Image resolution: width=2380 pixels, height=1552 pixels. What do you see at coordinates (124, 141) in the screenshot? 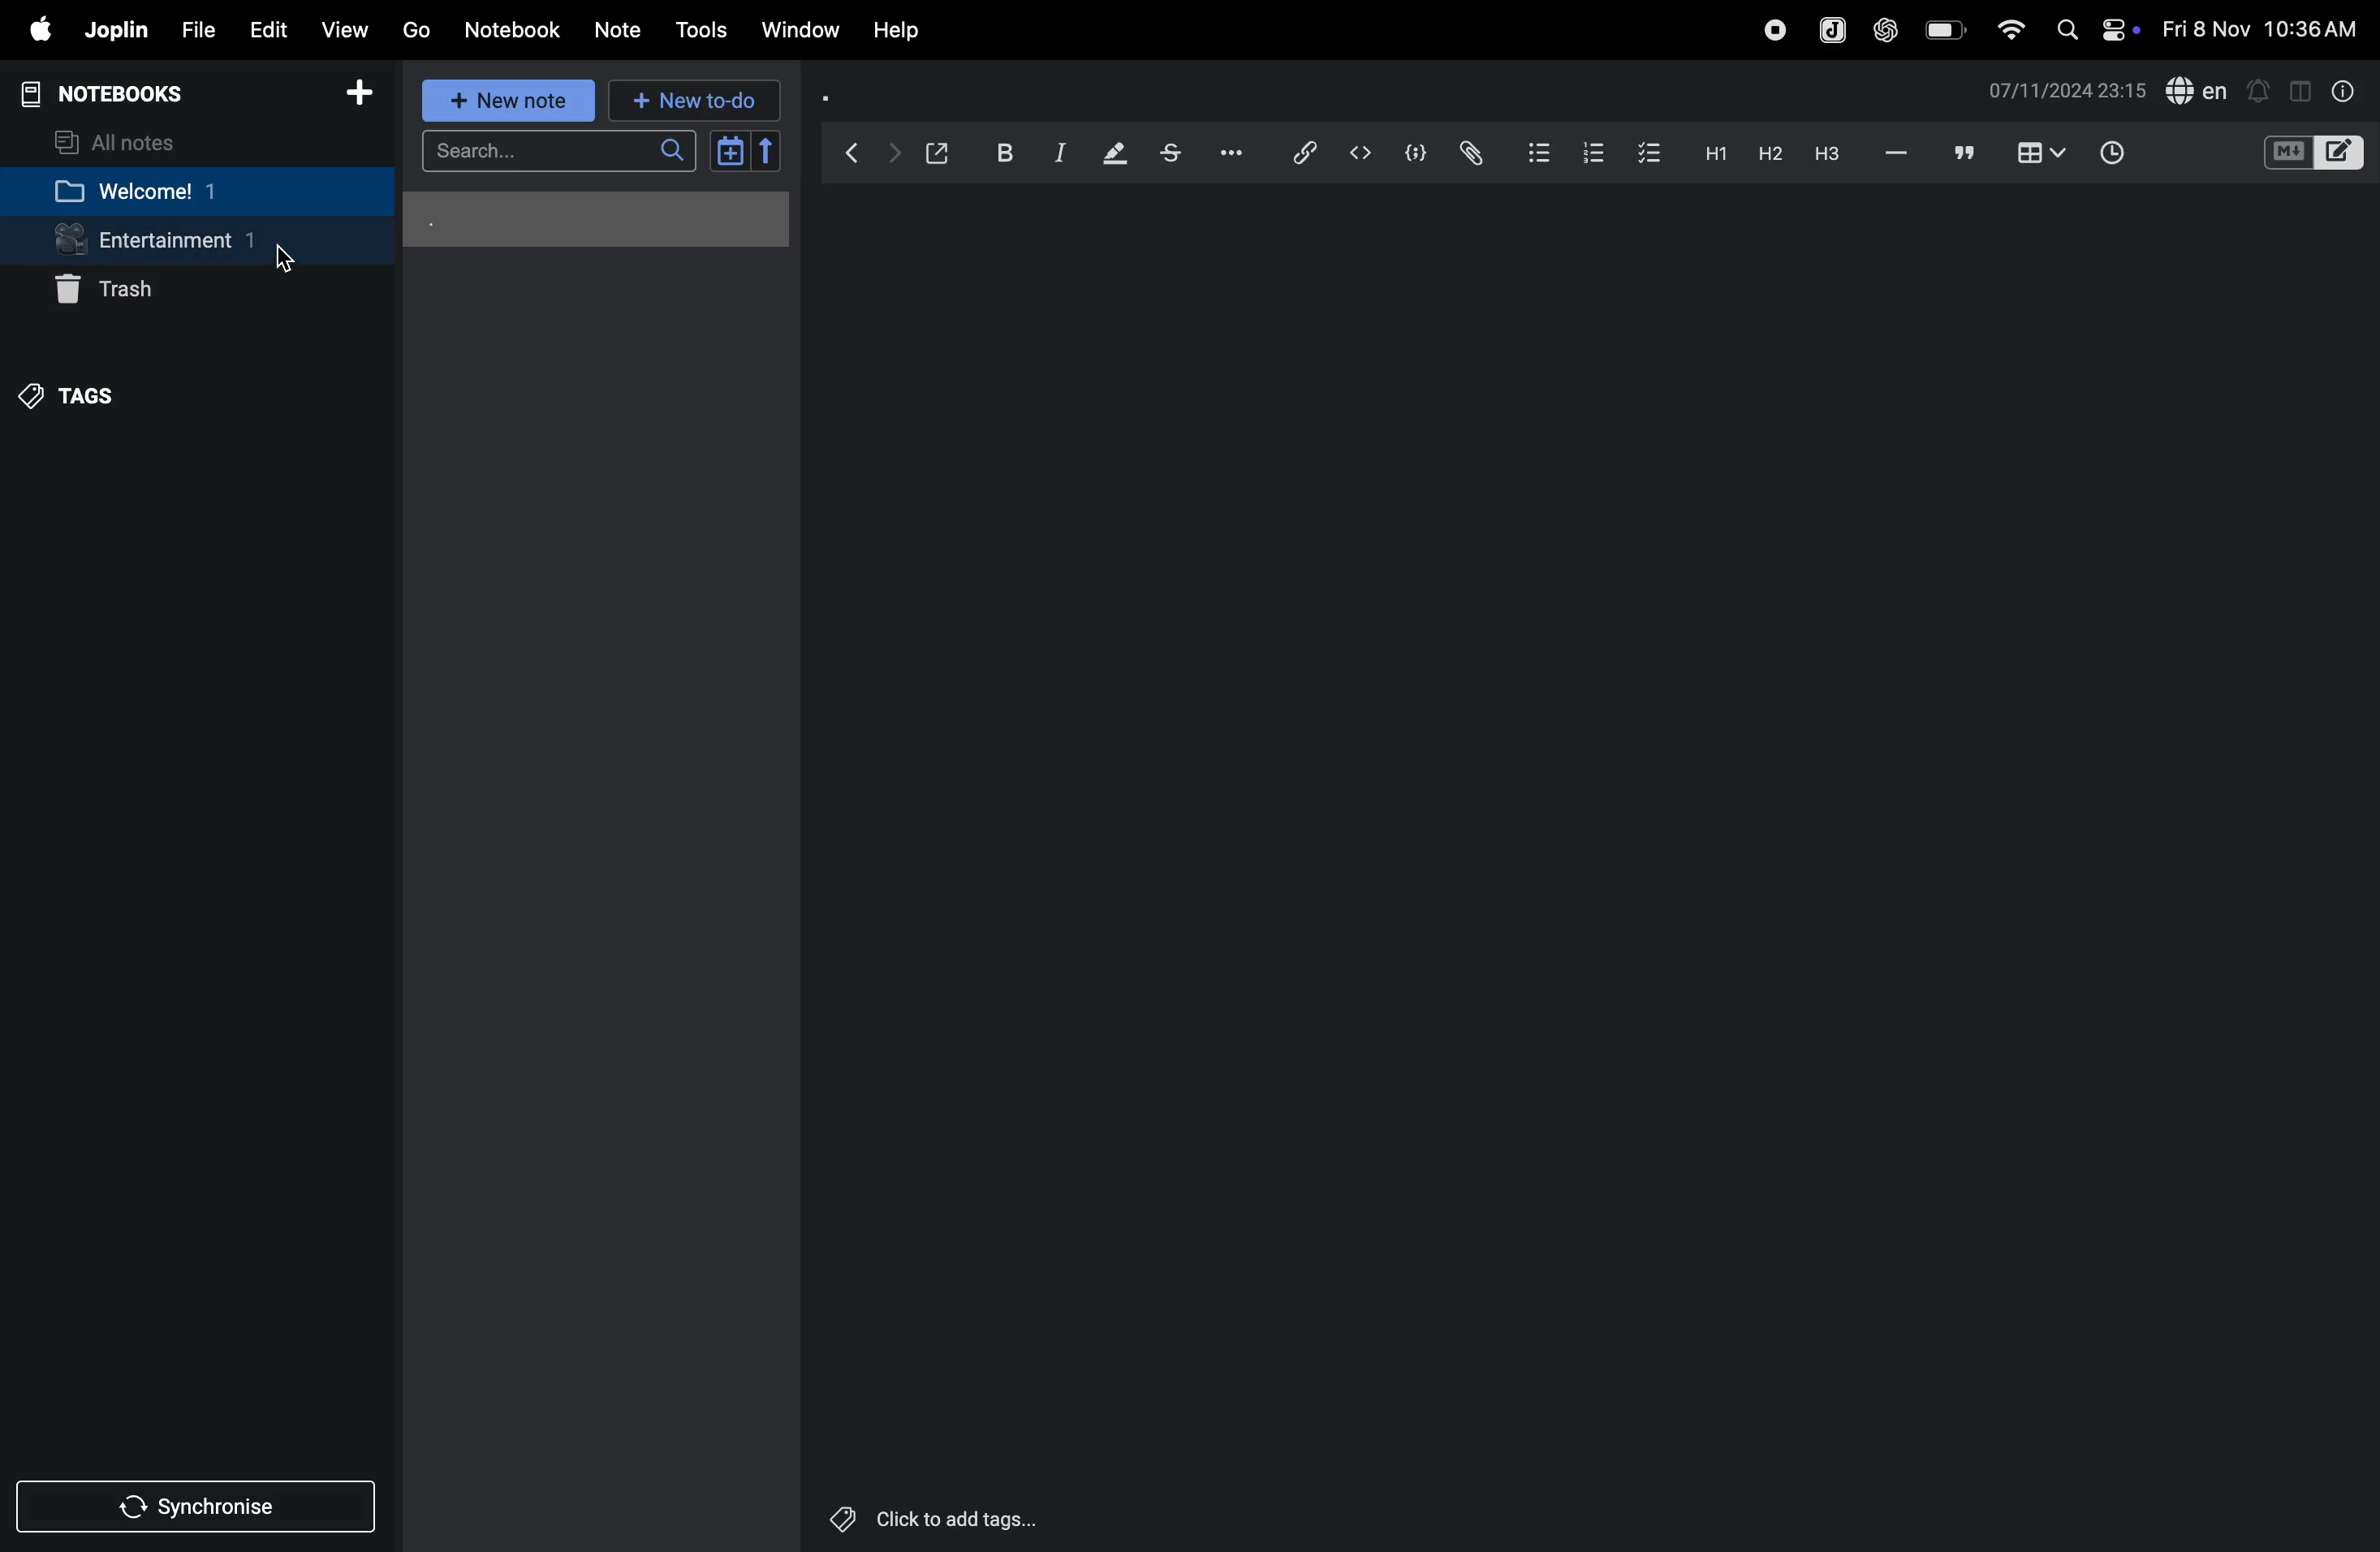
I see `all notes` at bounding box center [124, 141].